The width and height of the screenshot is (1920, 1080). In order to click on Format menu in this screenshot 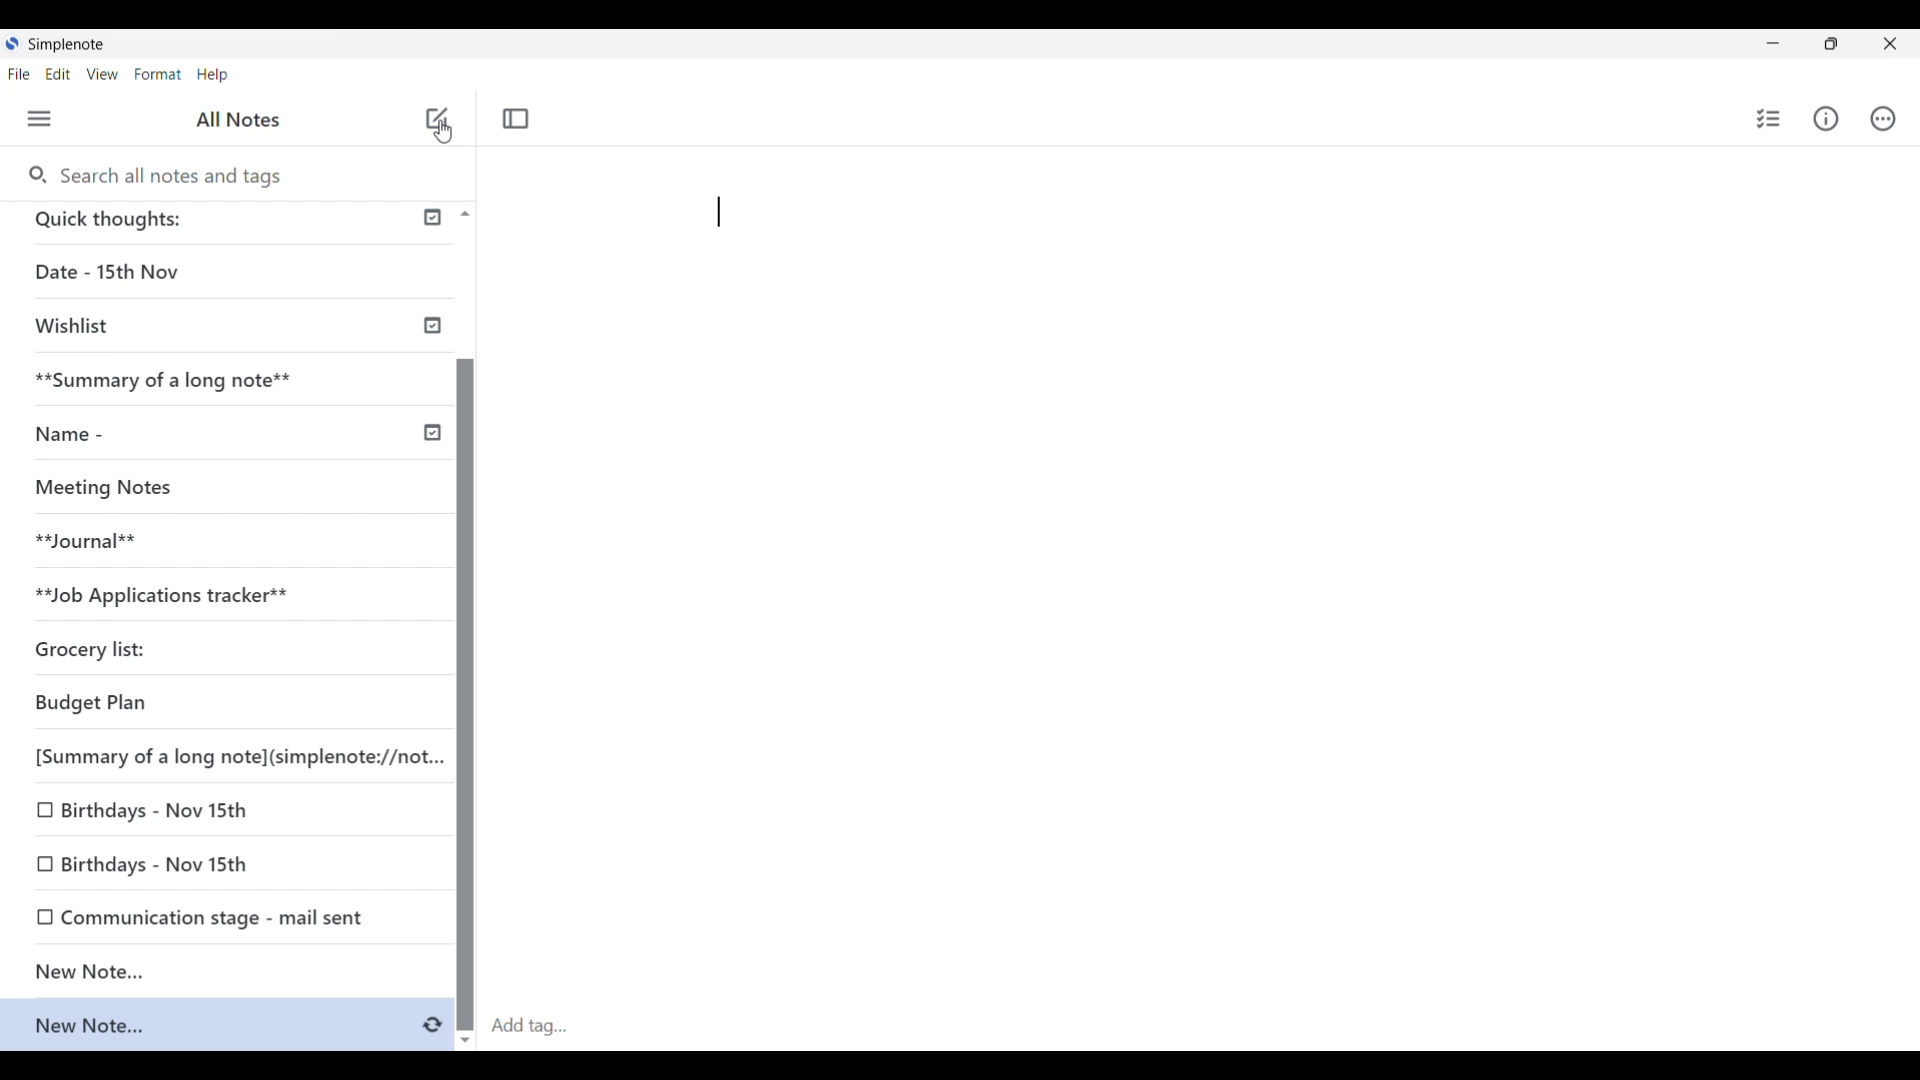, I will do `click(159, 75)`.